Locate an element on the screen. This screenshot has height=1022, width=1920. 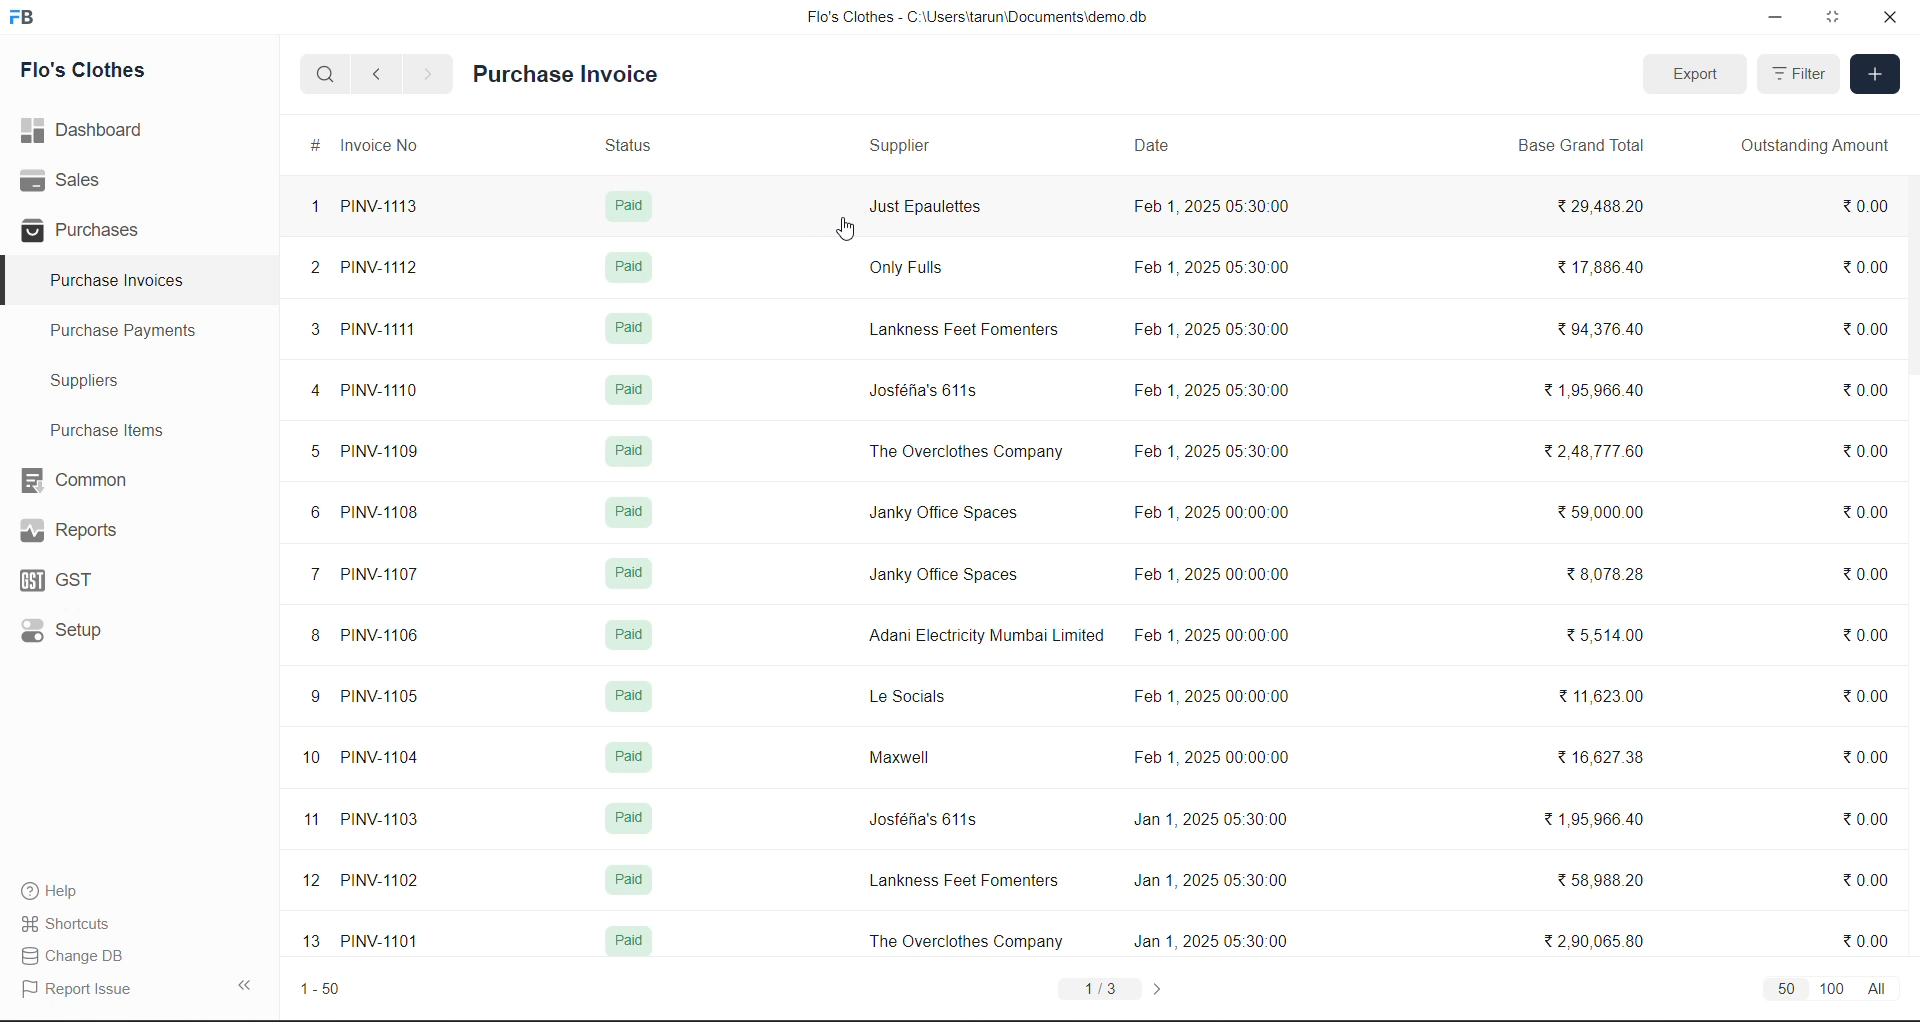
Outstanding Amount is located at coordinates (1813, 147).